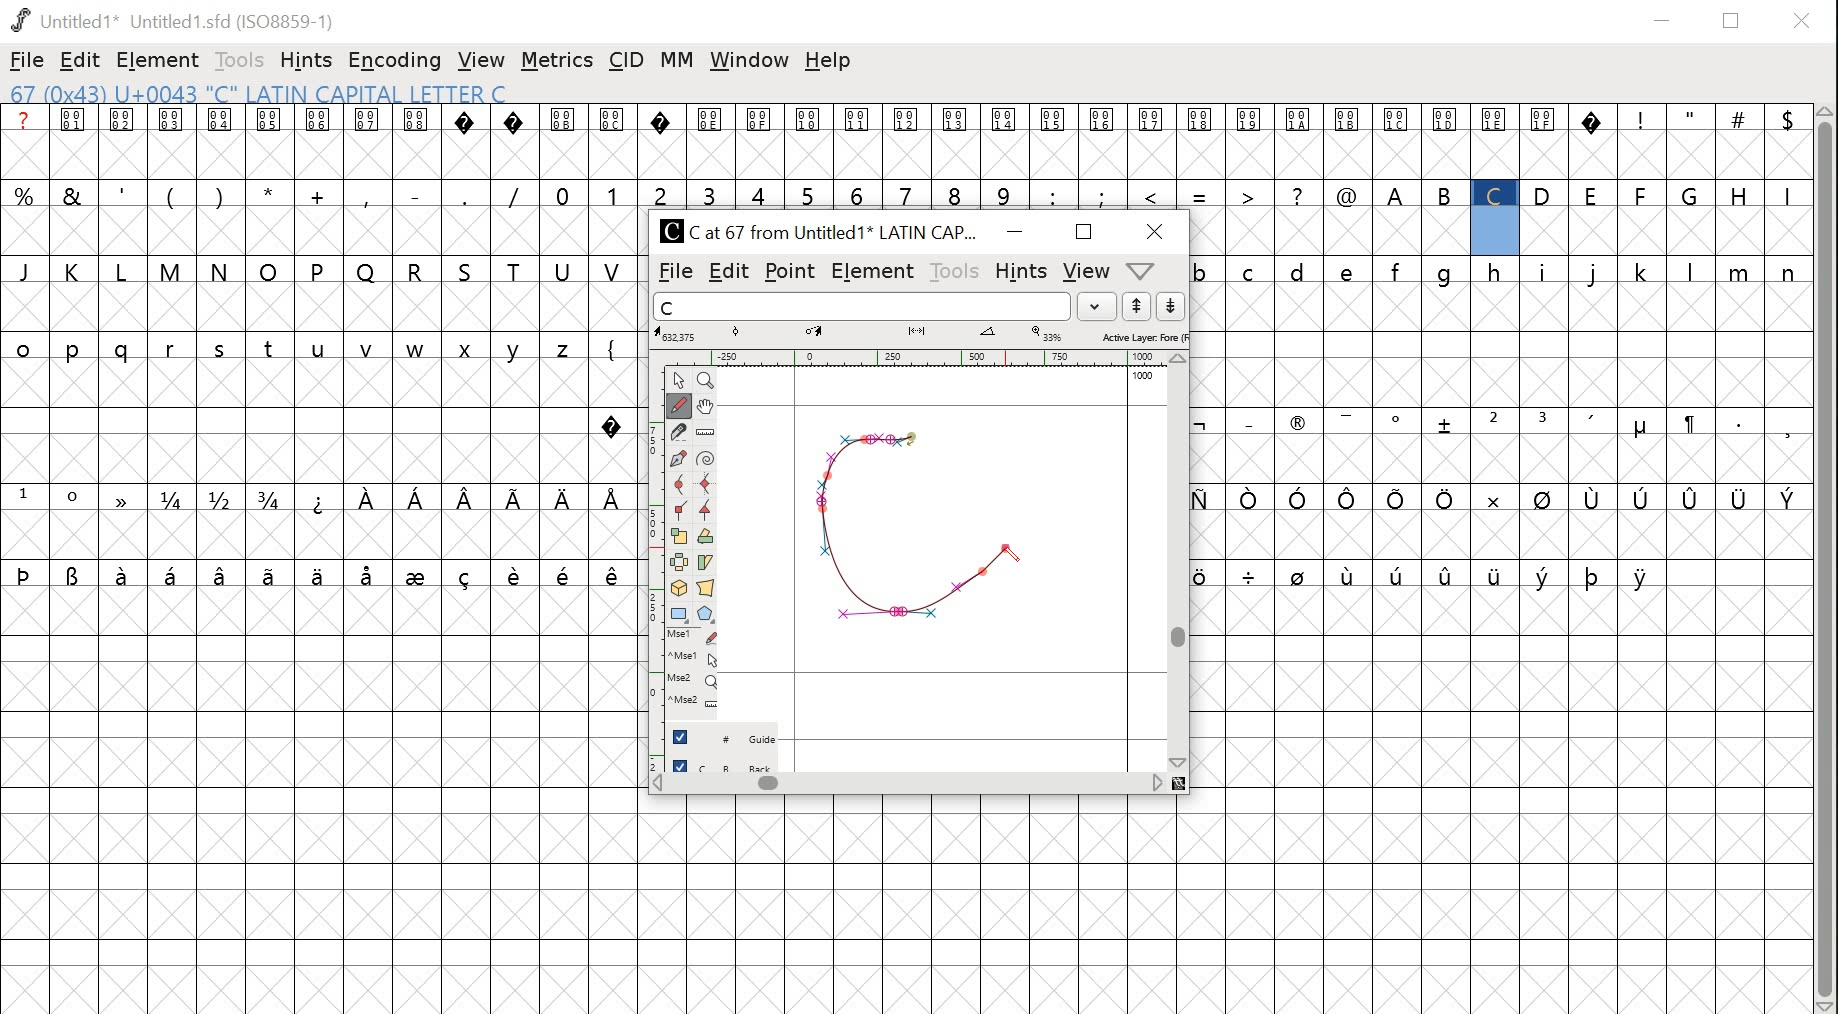 Image resolution: width=1838 pixels, height=1014 pixels. I want to click on view, so click(480, 59).